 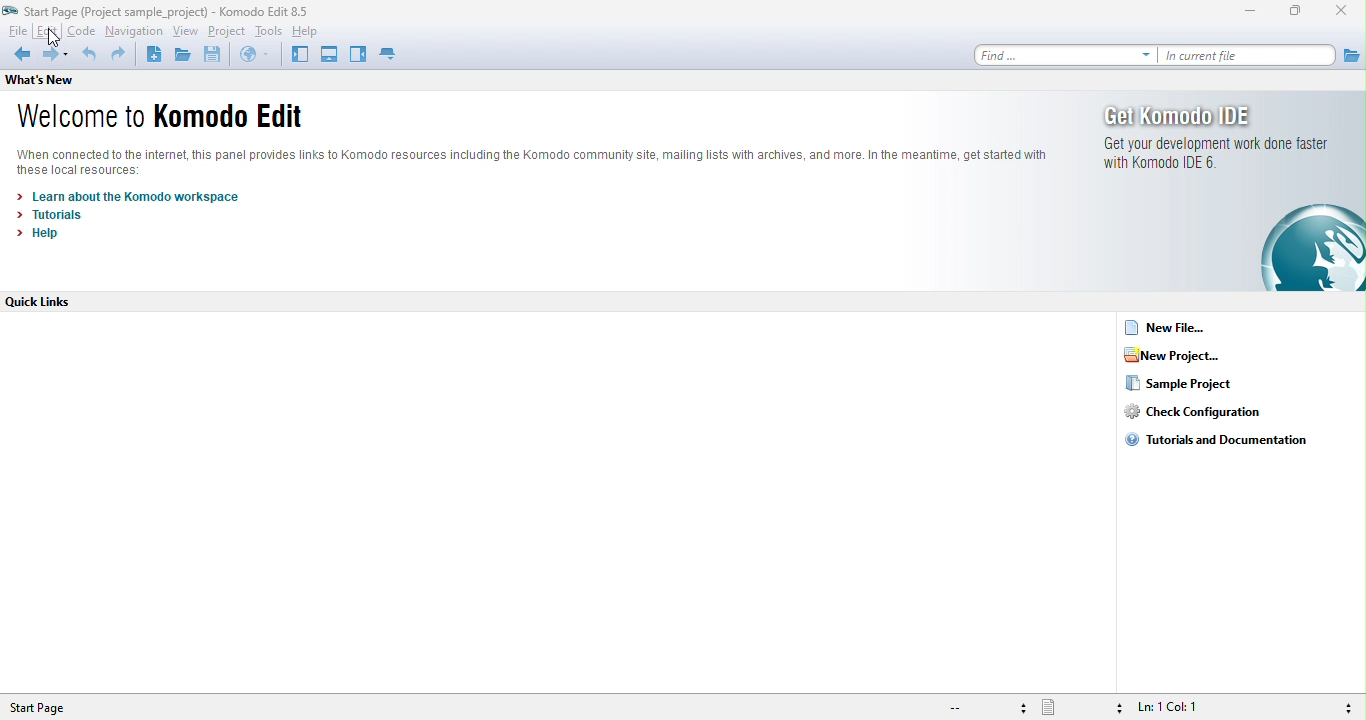 What do you see at coordinates (56, 56) in the screenshot?
I see `forward` at bounding box center [56, 56].